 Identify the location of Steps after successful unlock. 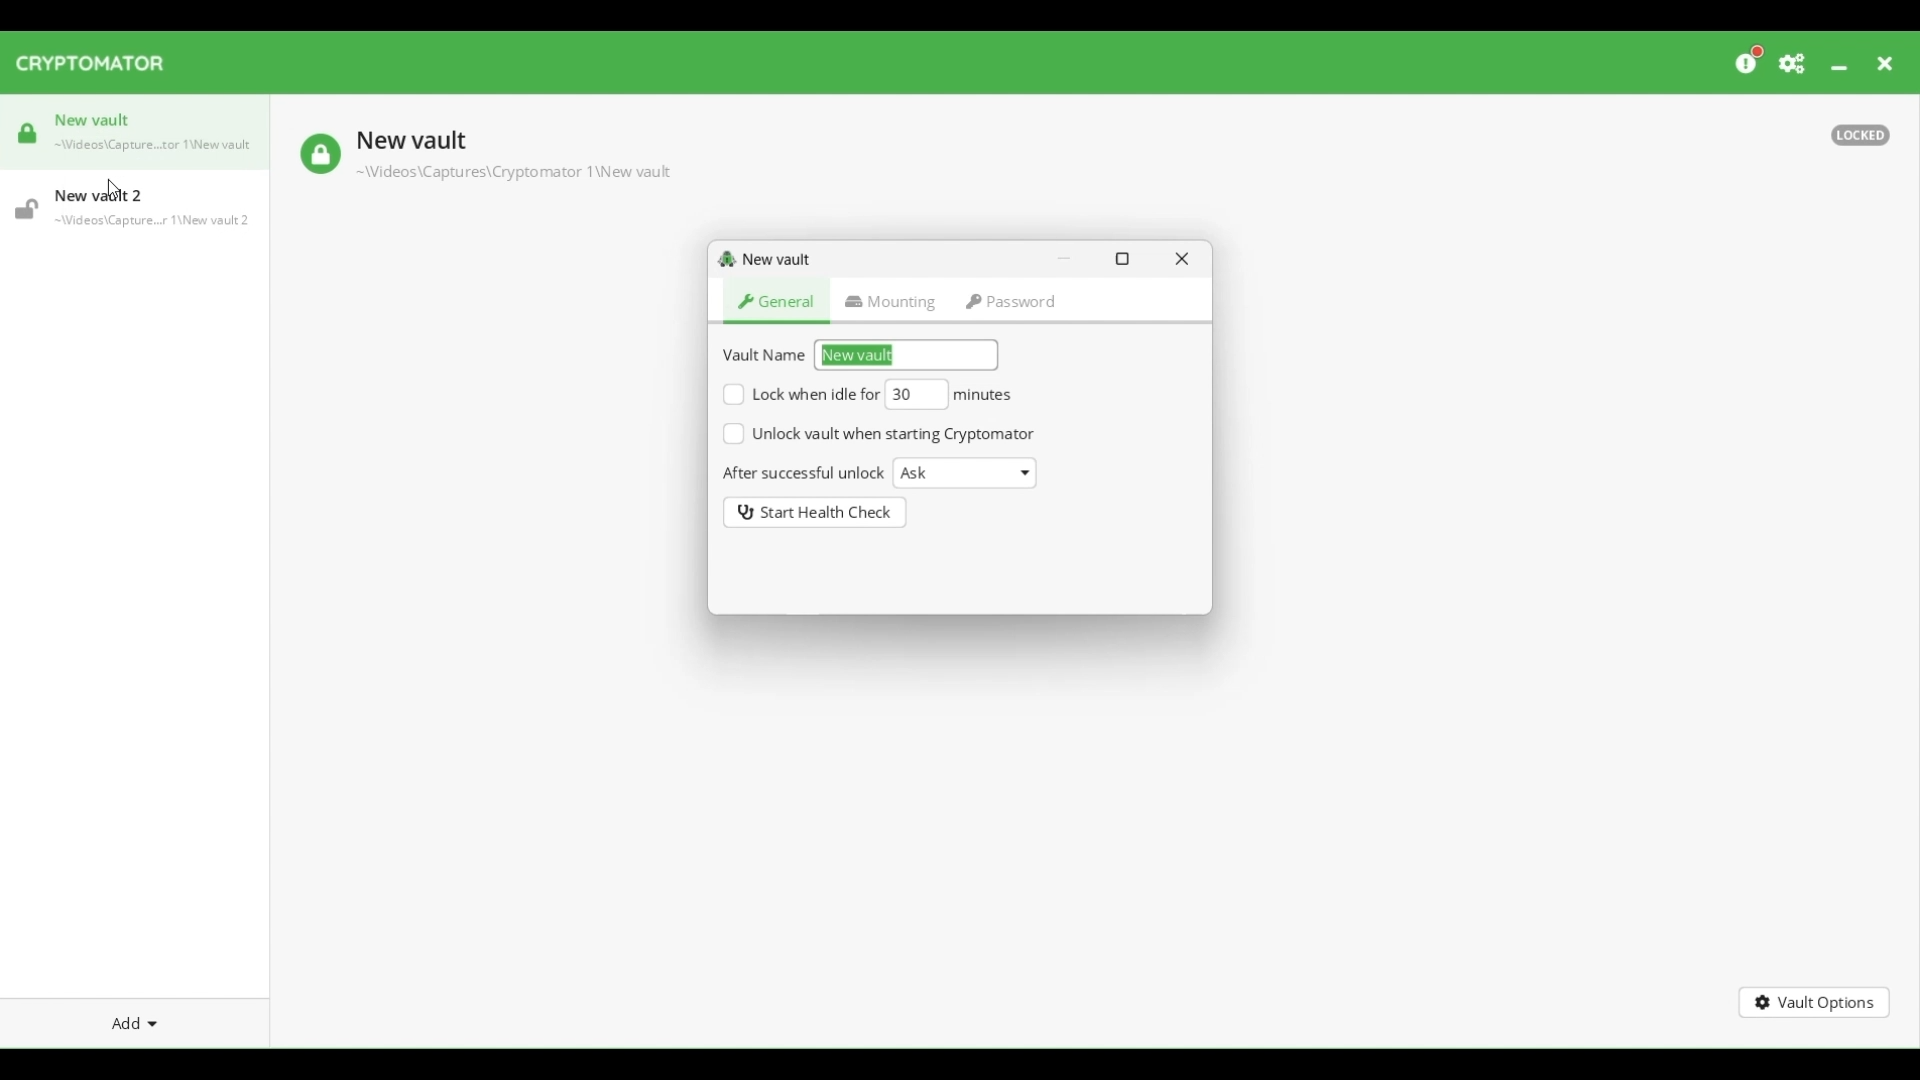
(964, 473).